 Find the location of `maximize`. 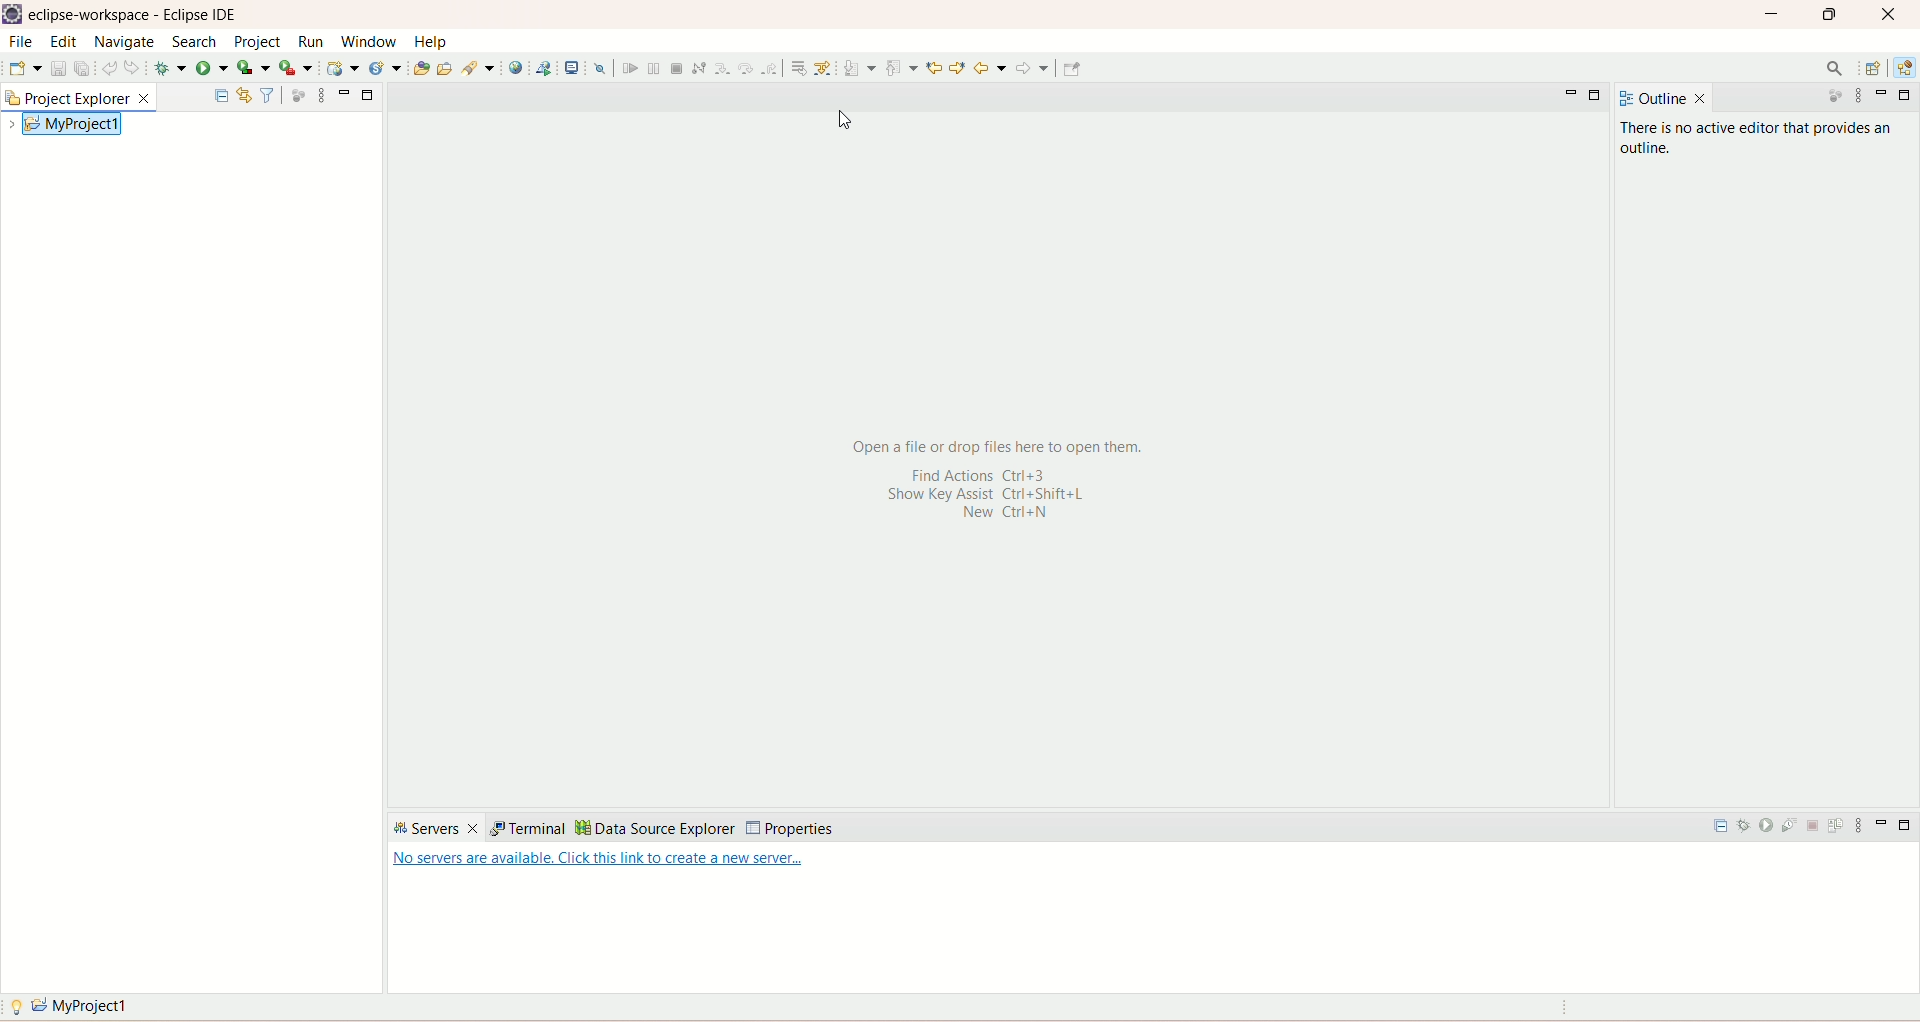

maximize is located at coordinates (1906, 828).